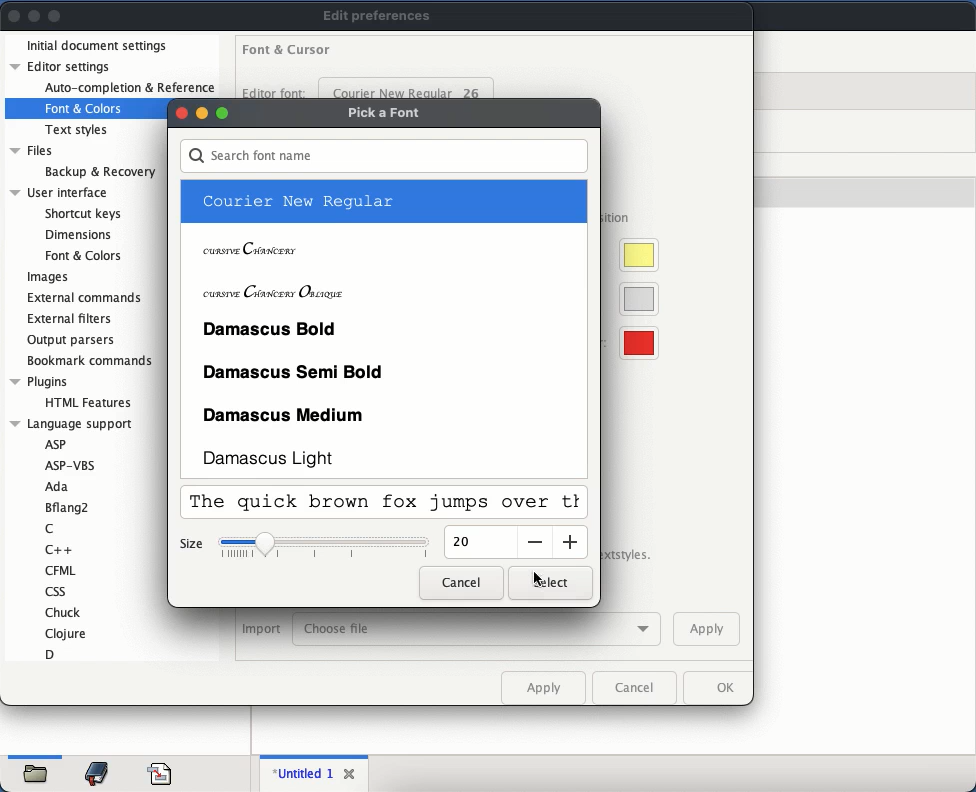  I want to click on sized down, so click(326, 550).